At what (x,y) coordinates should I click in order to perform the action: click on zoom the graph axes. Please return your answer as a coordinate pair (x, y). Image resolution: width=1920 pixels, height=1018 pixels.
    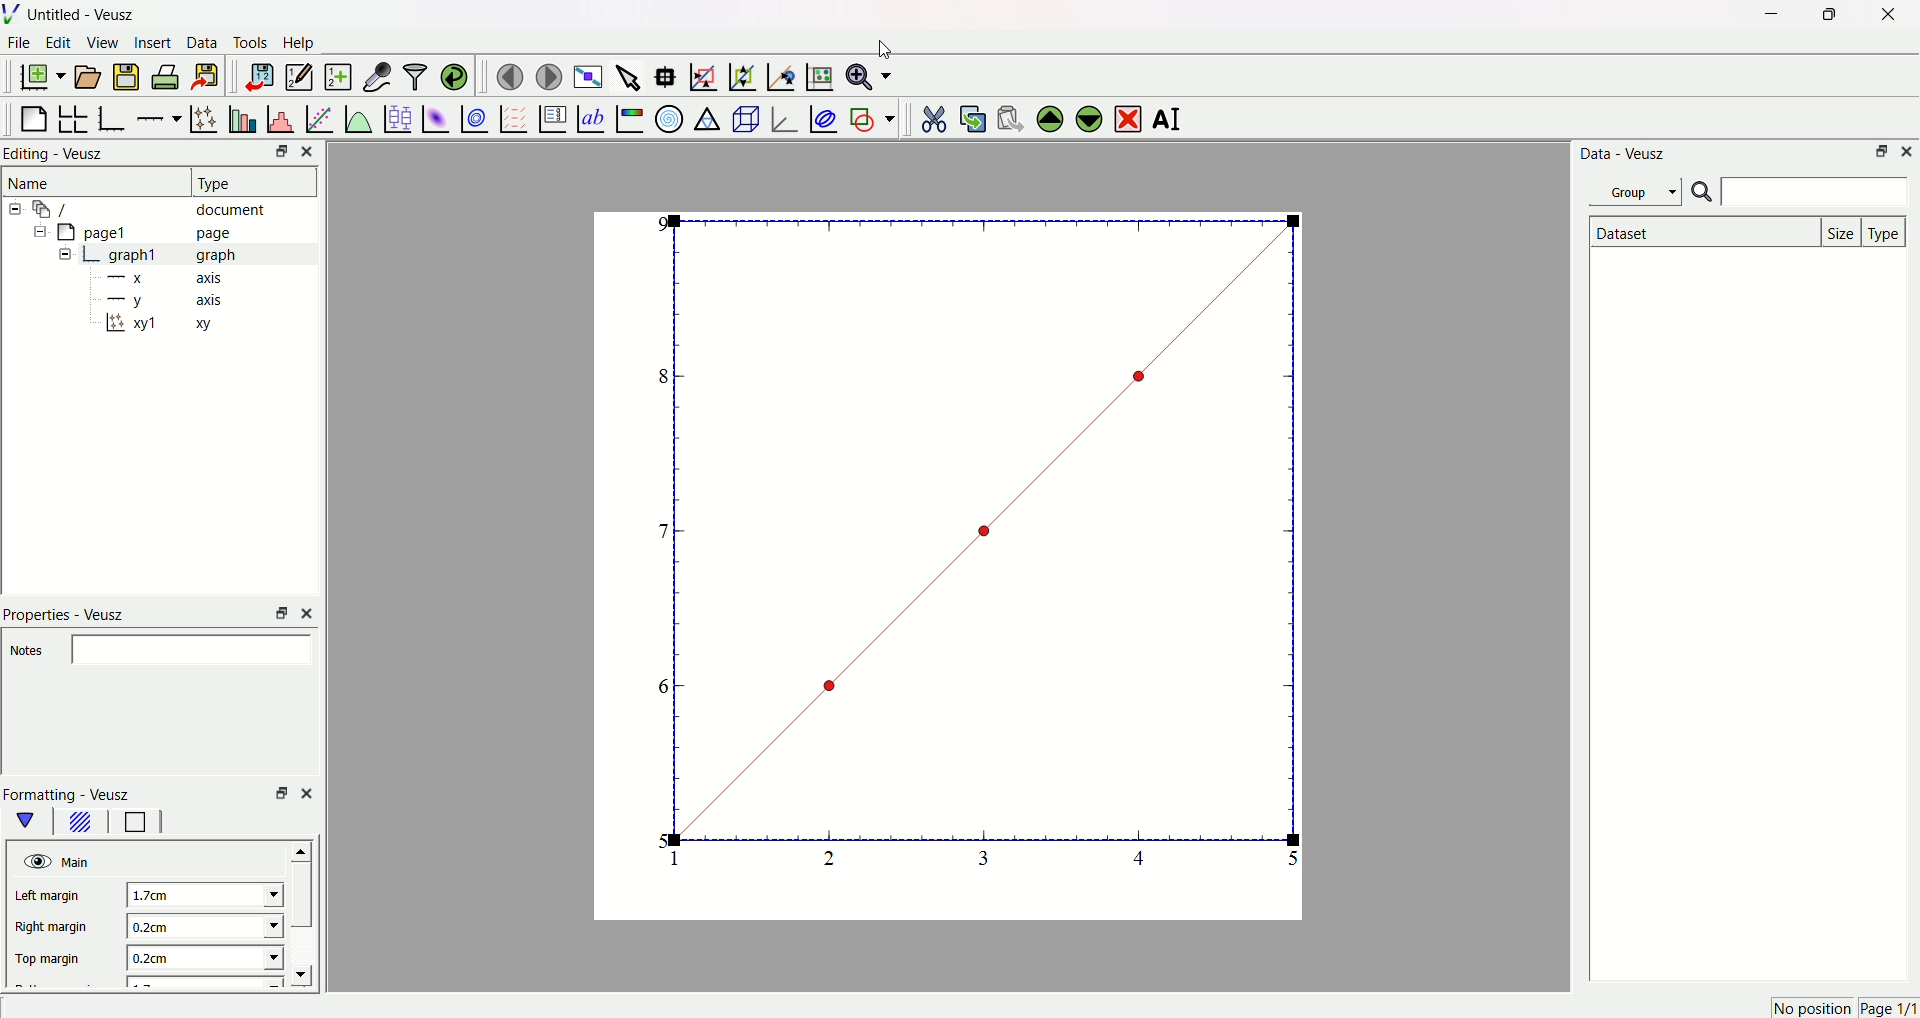
    Looking at the image, I should click on (739, 74).